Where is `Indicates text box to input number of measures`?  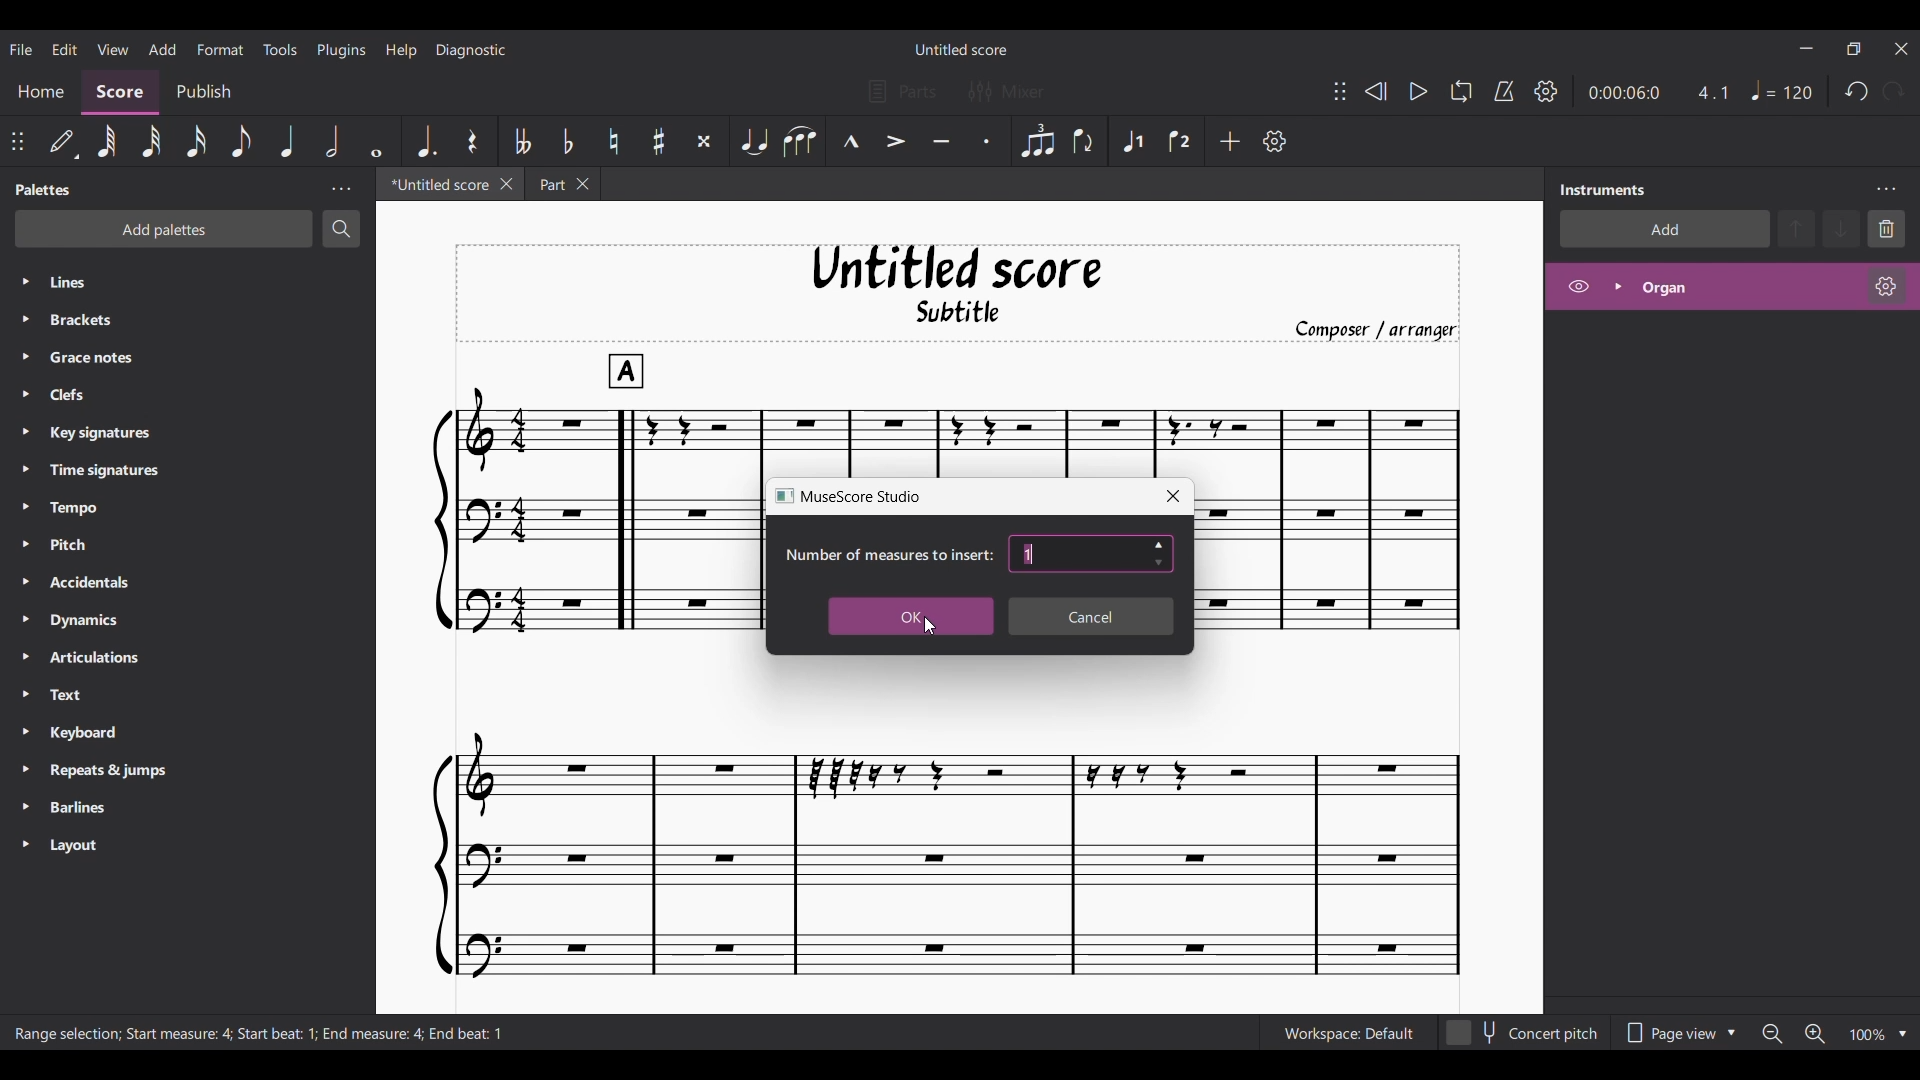 Indicates text box to input number of measures is located at coordinates (887, 555).